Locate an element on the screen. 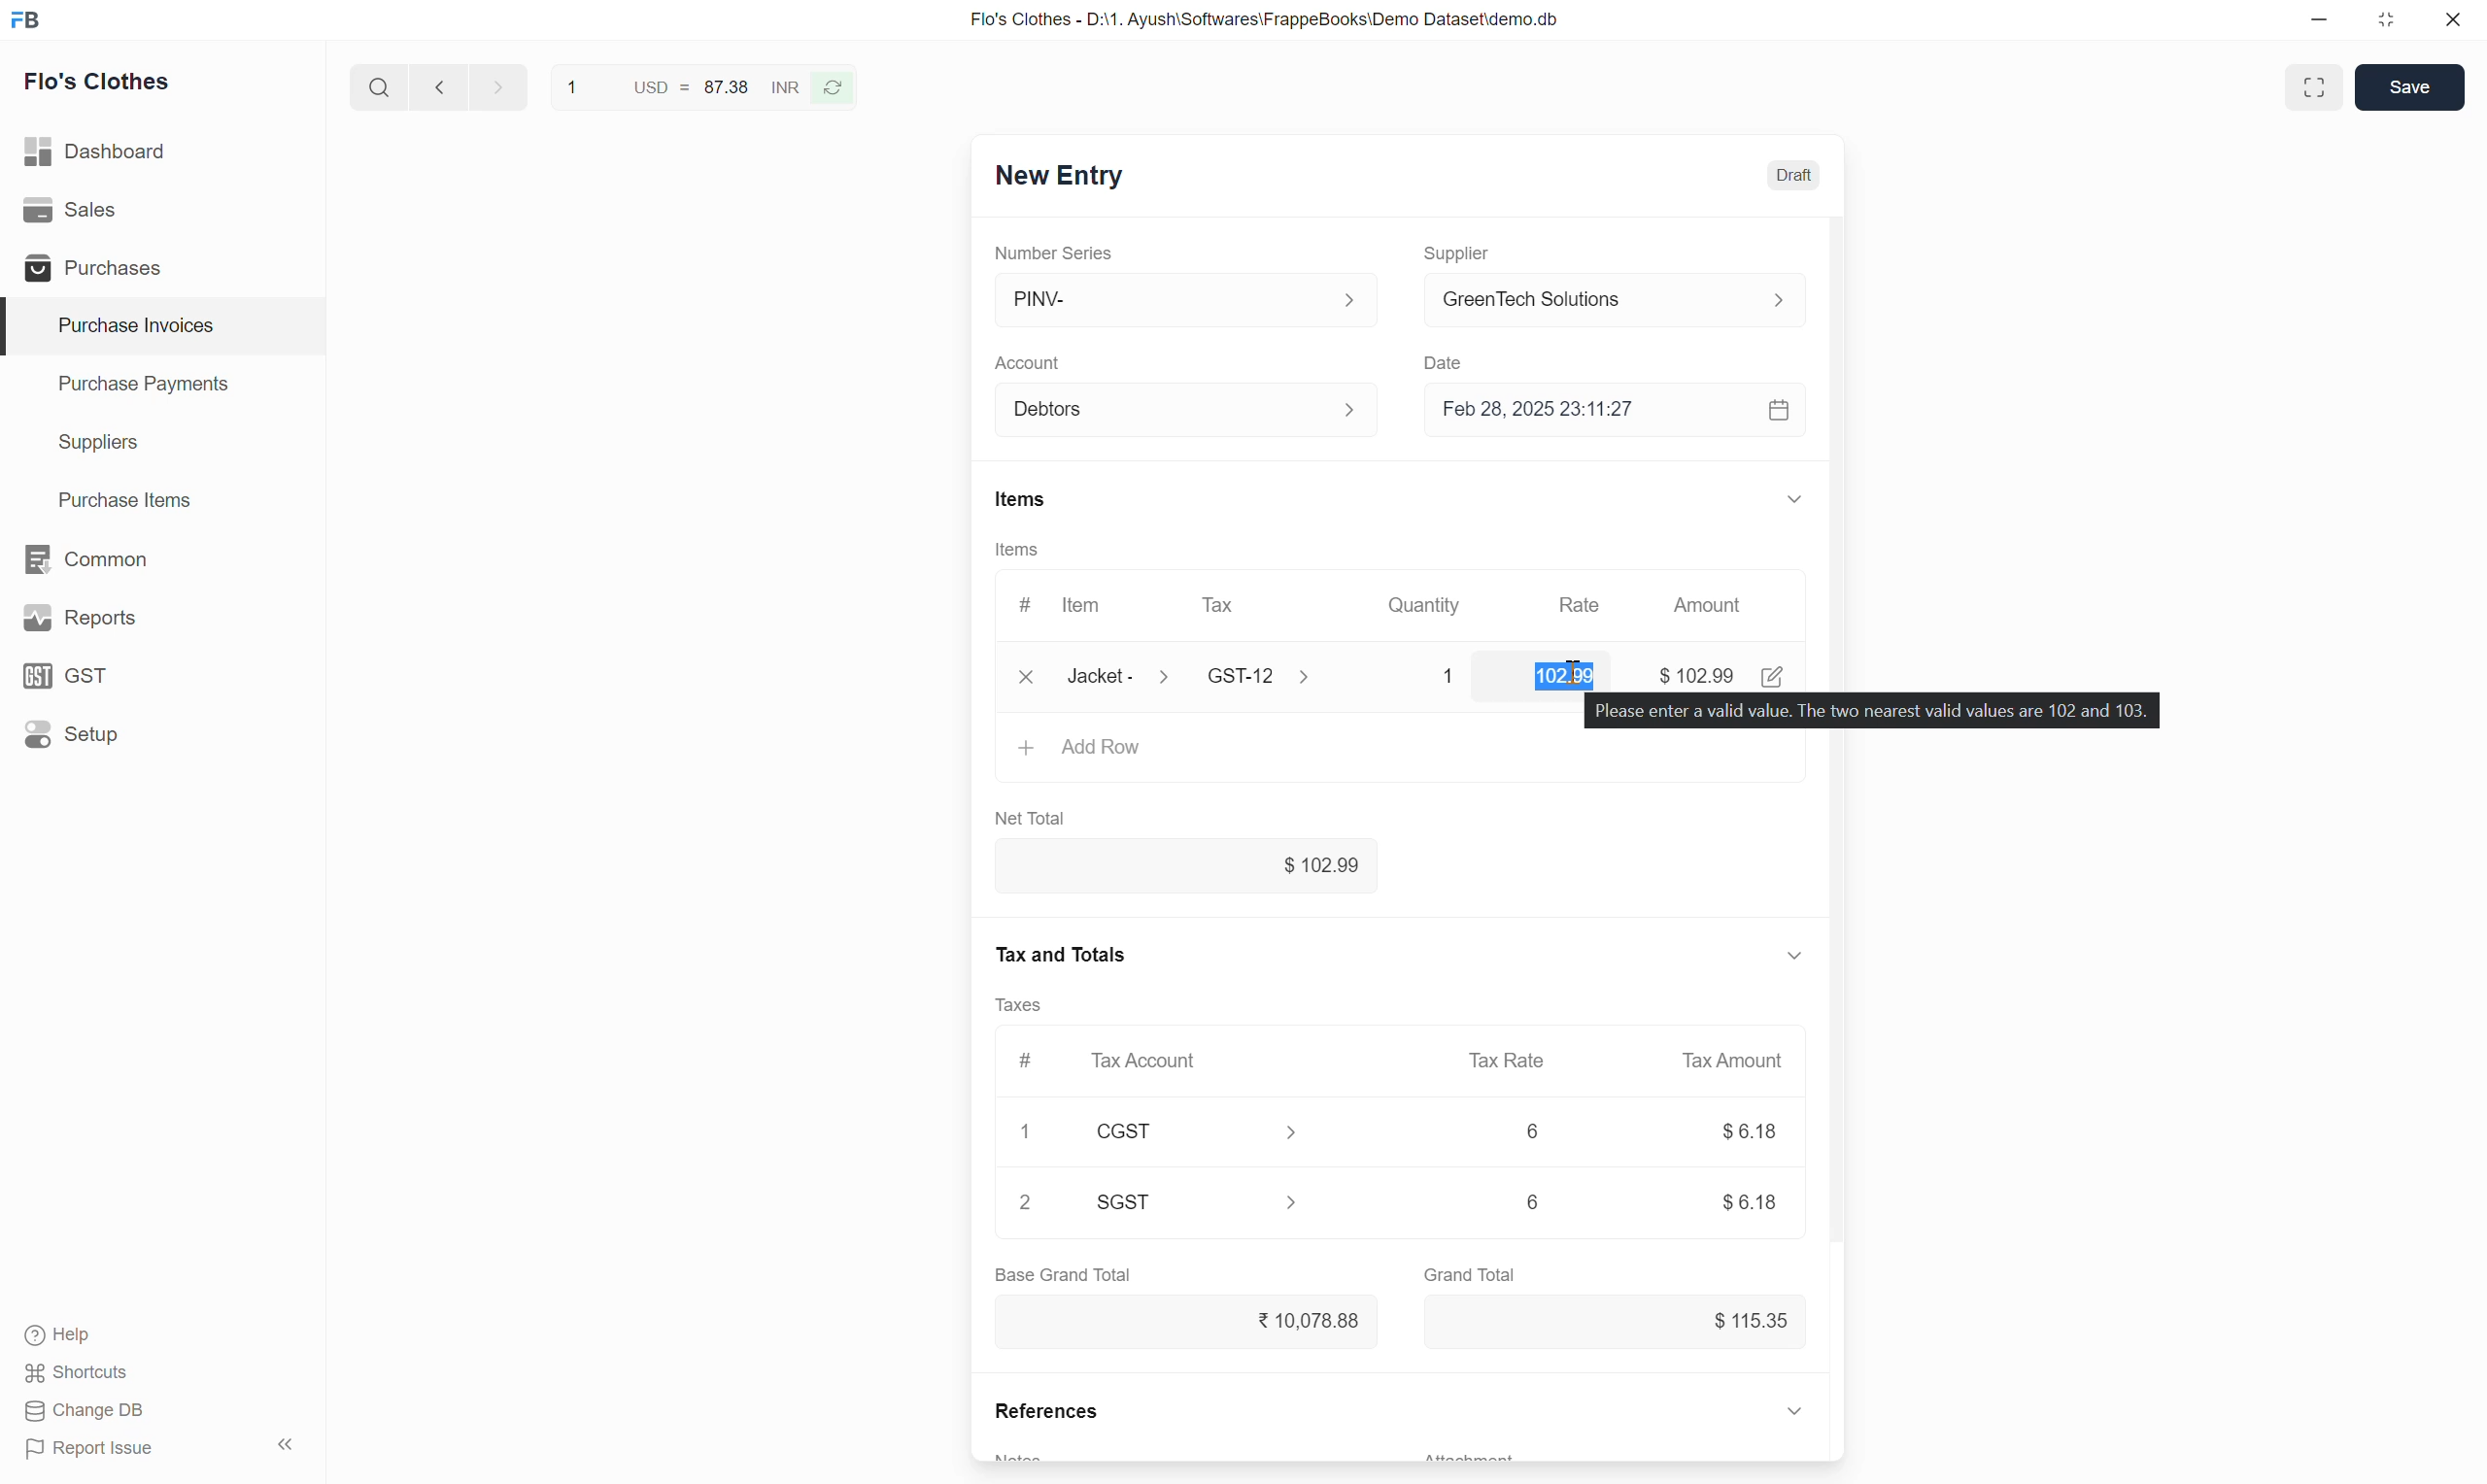 The image size is (2487, 1484). Account is located at coordinates (1029, 364).